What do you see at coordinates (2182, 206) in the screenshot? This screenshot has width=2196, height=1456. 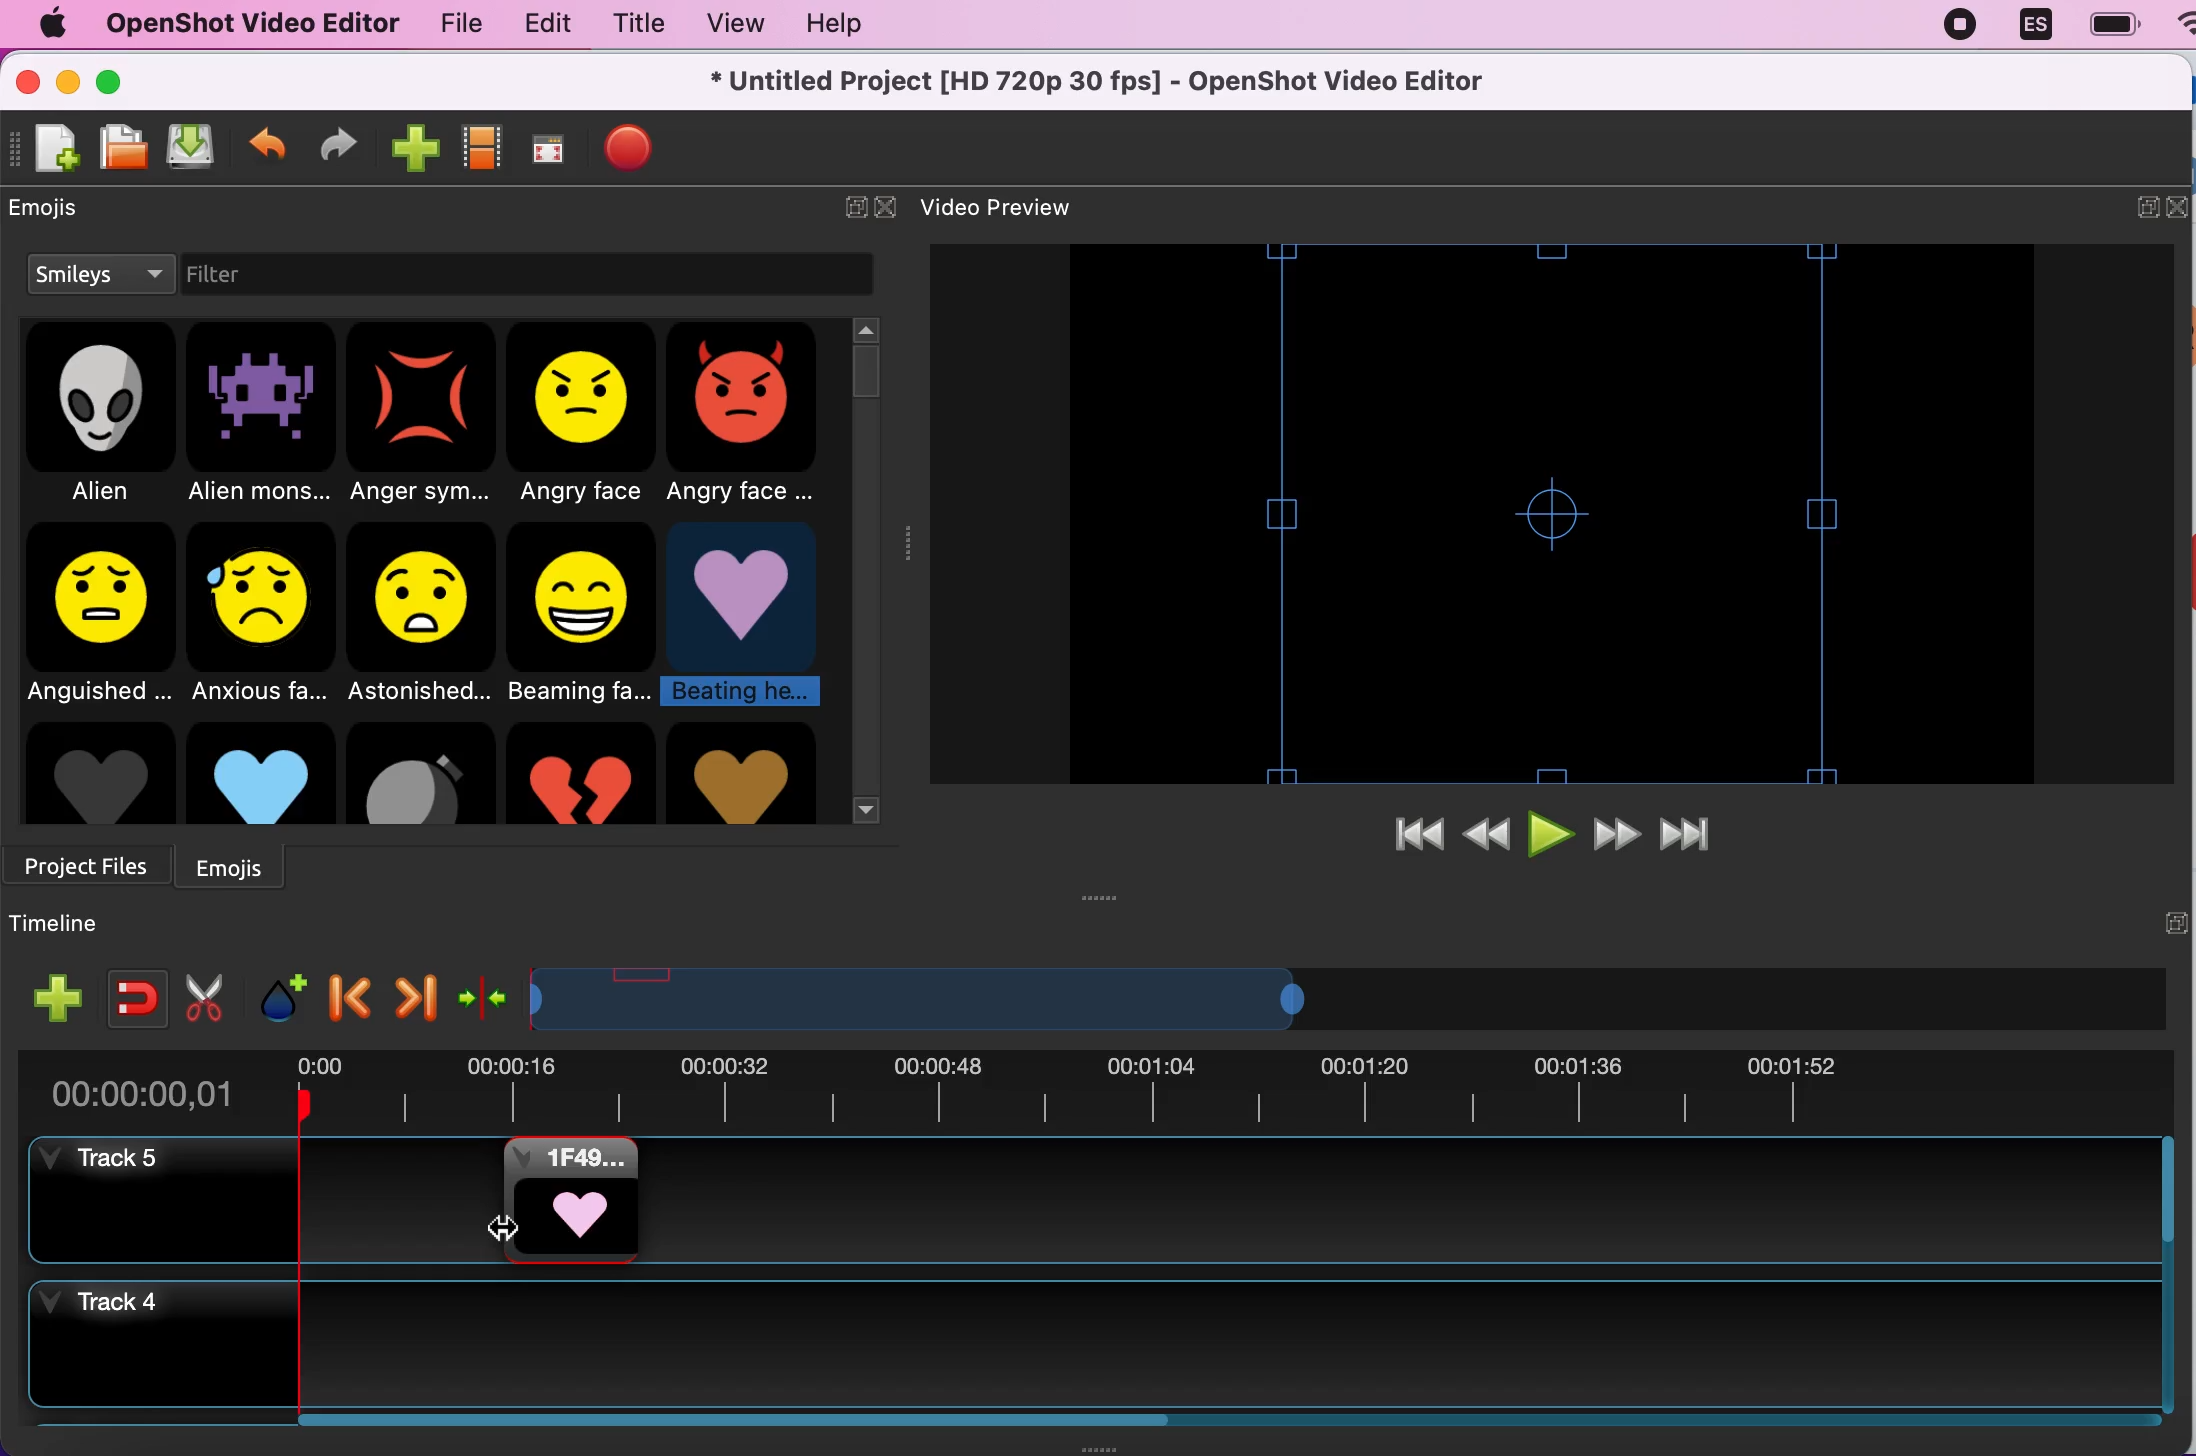 I see `close` at bounding box center [2182, 206].